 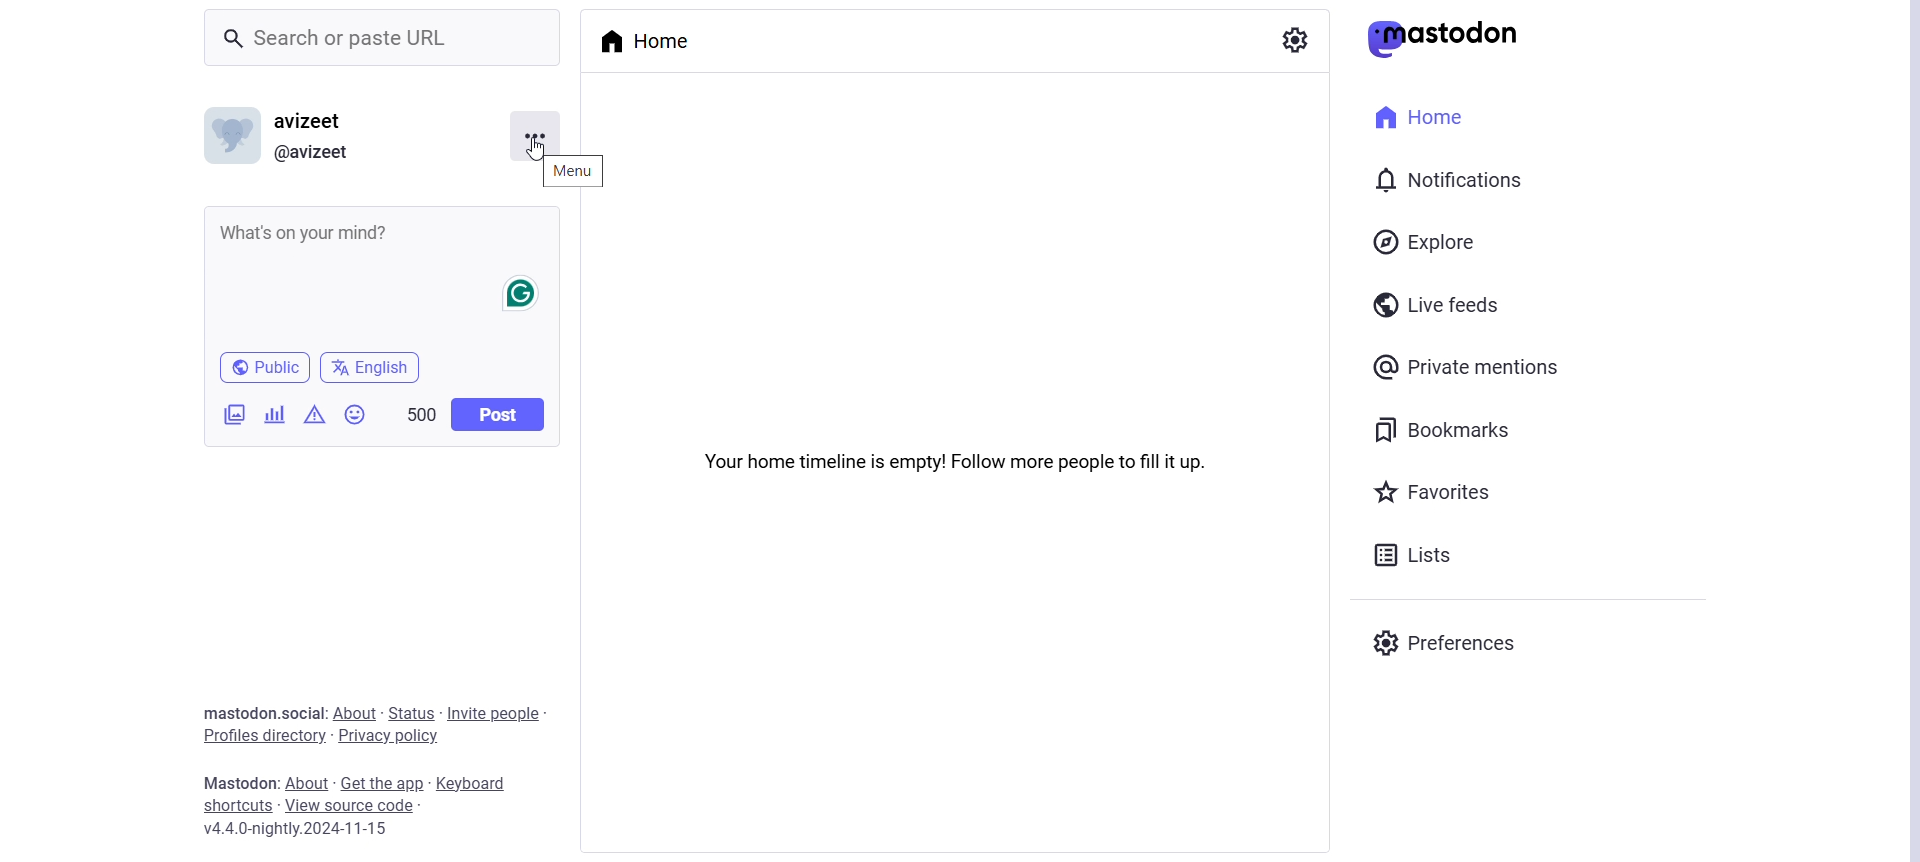 What do you see at coordinates (1452, 493) in the screenshot?
I see `Favorites` at bounding box center [1452, 493].